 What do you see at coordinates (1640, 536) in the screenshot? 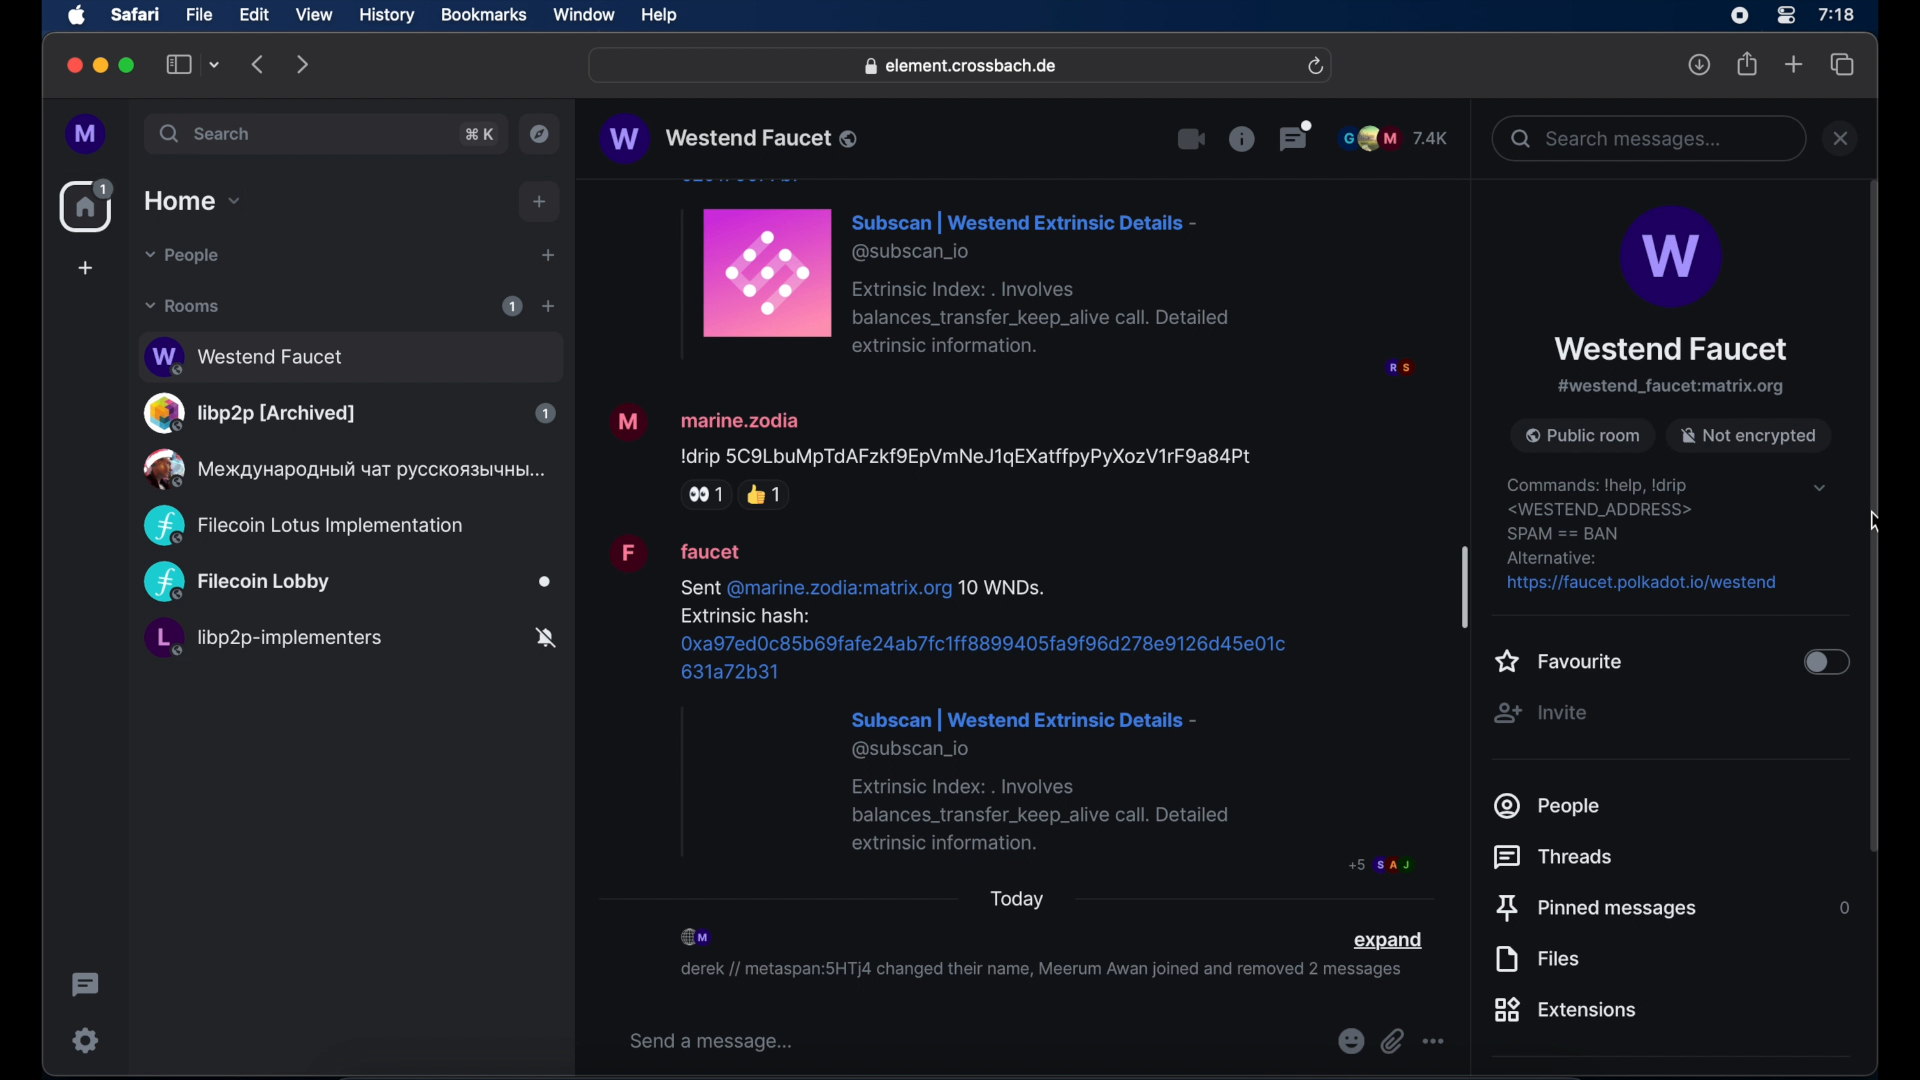
I see `url infor` at bounding box center [1640, 536].